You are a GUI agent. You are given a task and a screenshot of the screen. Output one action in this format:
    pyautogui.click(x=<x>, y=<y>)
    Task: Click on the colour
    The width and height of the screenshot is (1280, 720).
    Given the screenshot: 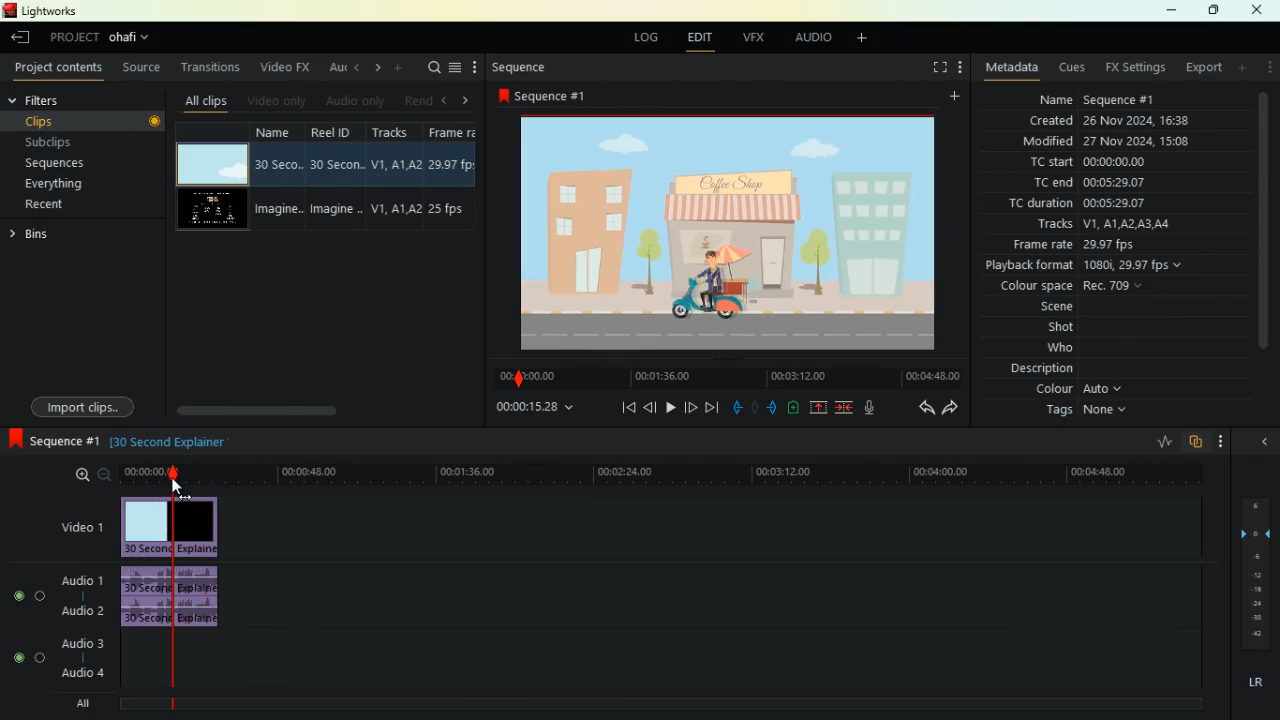 What is the action you would take?
    pyautogui.click(x=1075, y=388)
    